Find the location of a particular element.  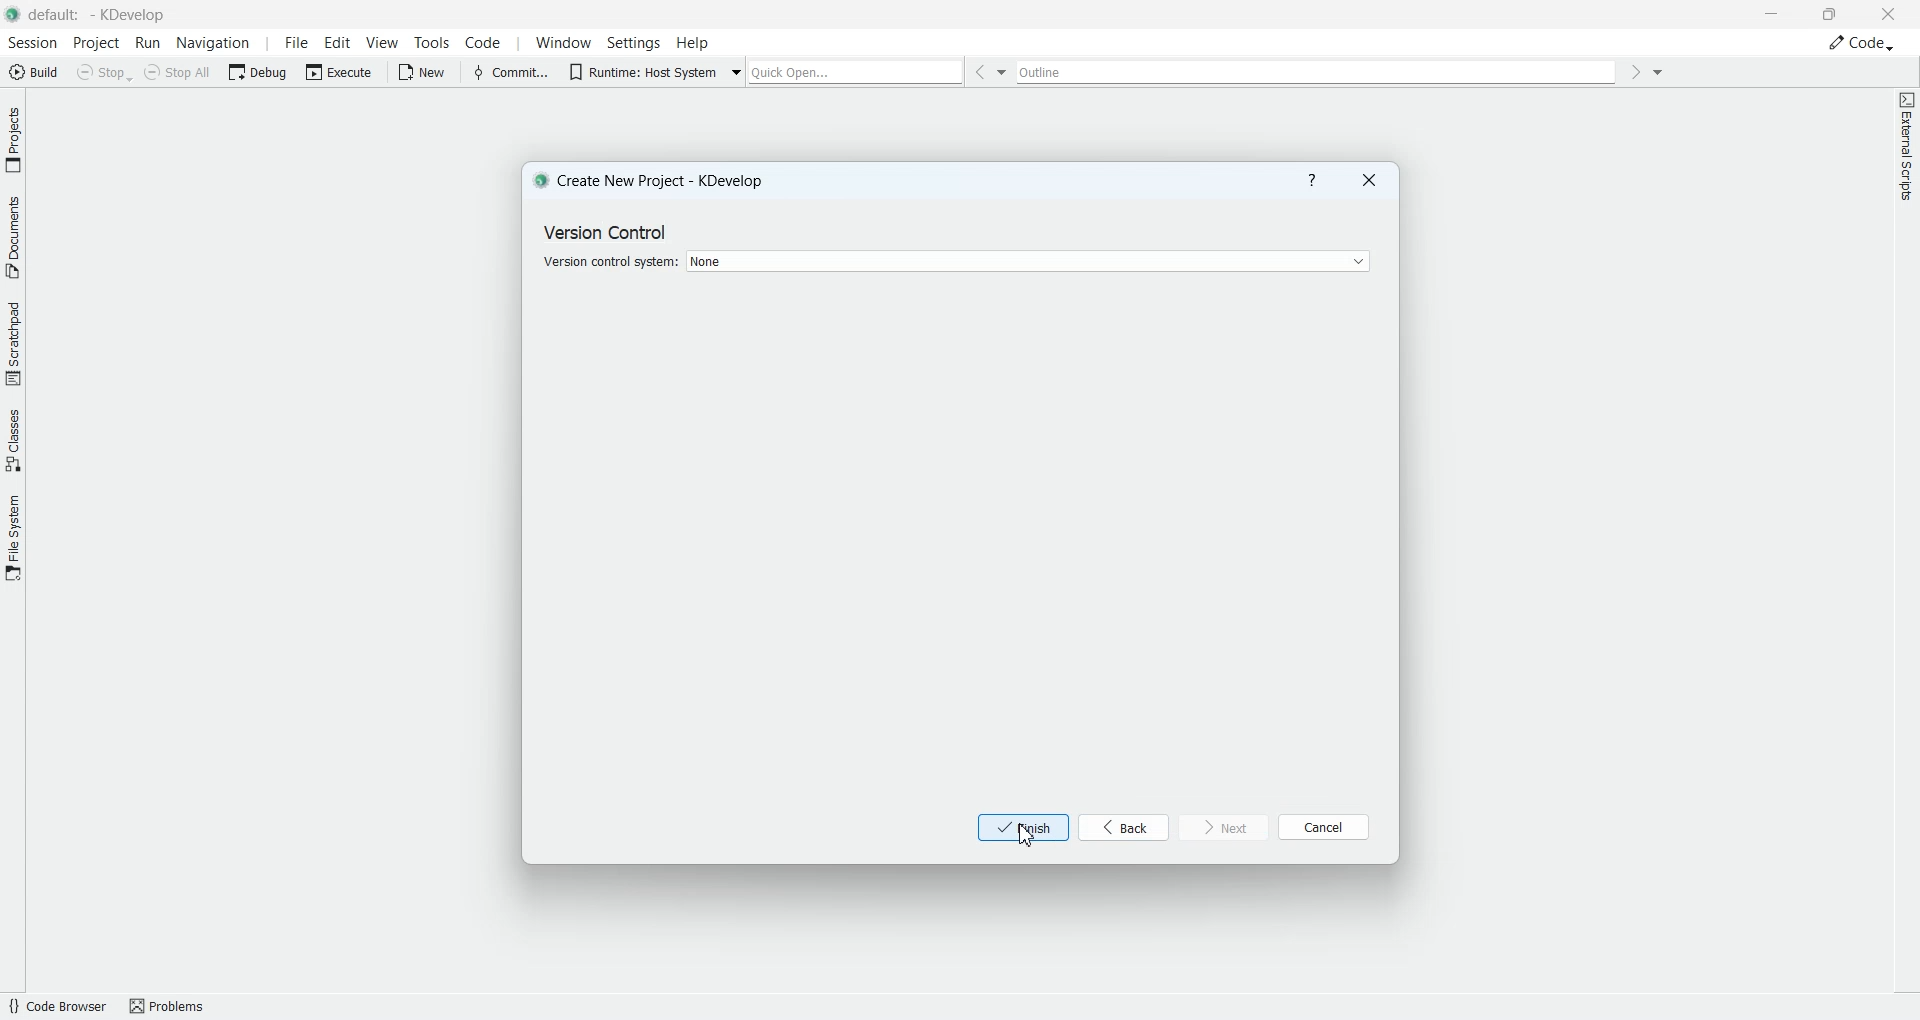

Stop is located at coordinates (104, 72).